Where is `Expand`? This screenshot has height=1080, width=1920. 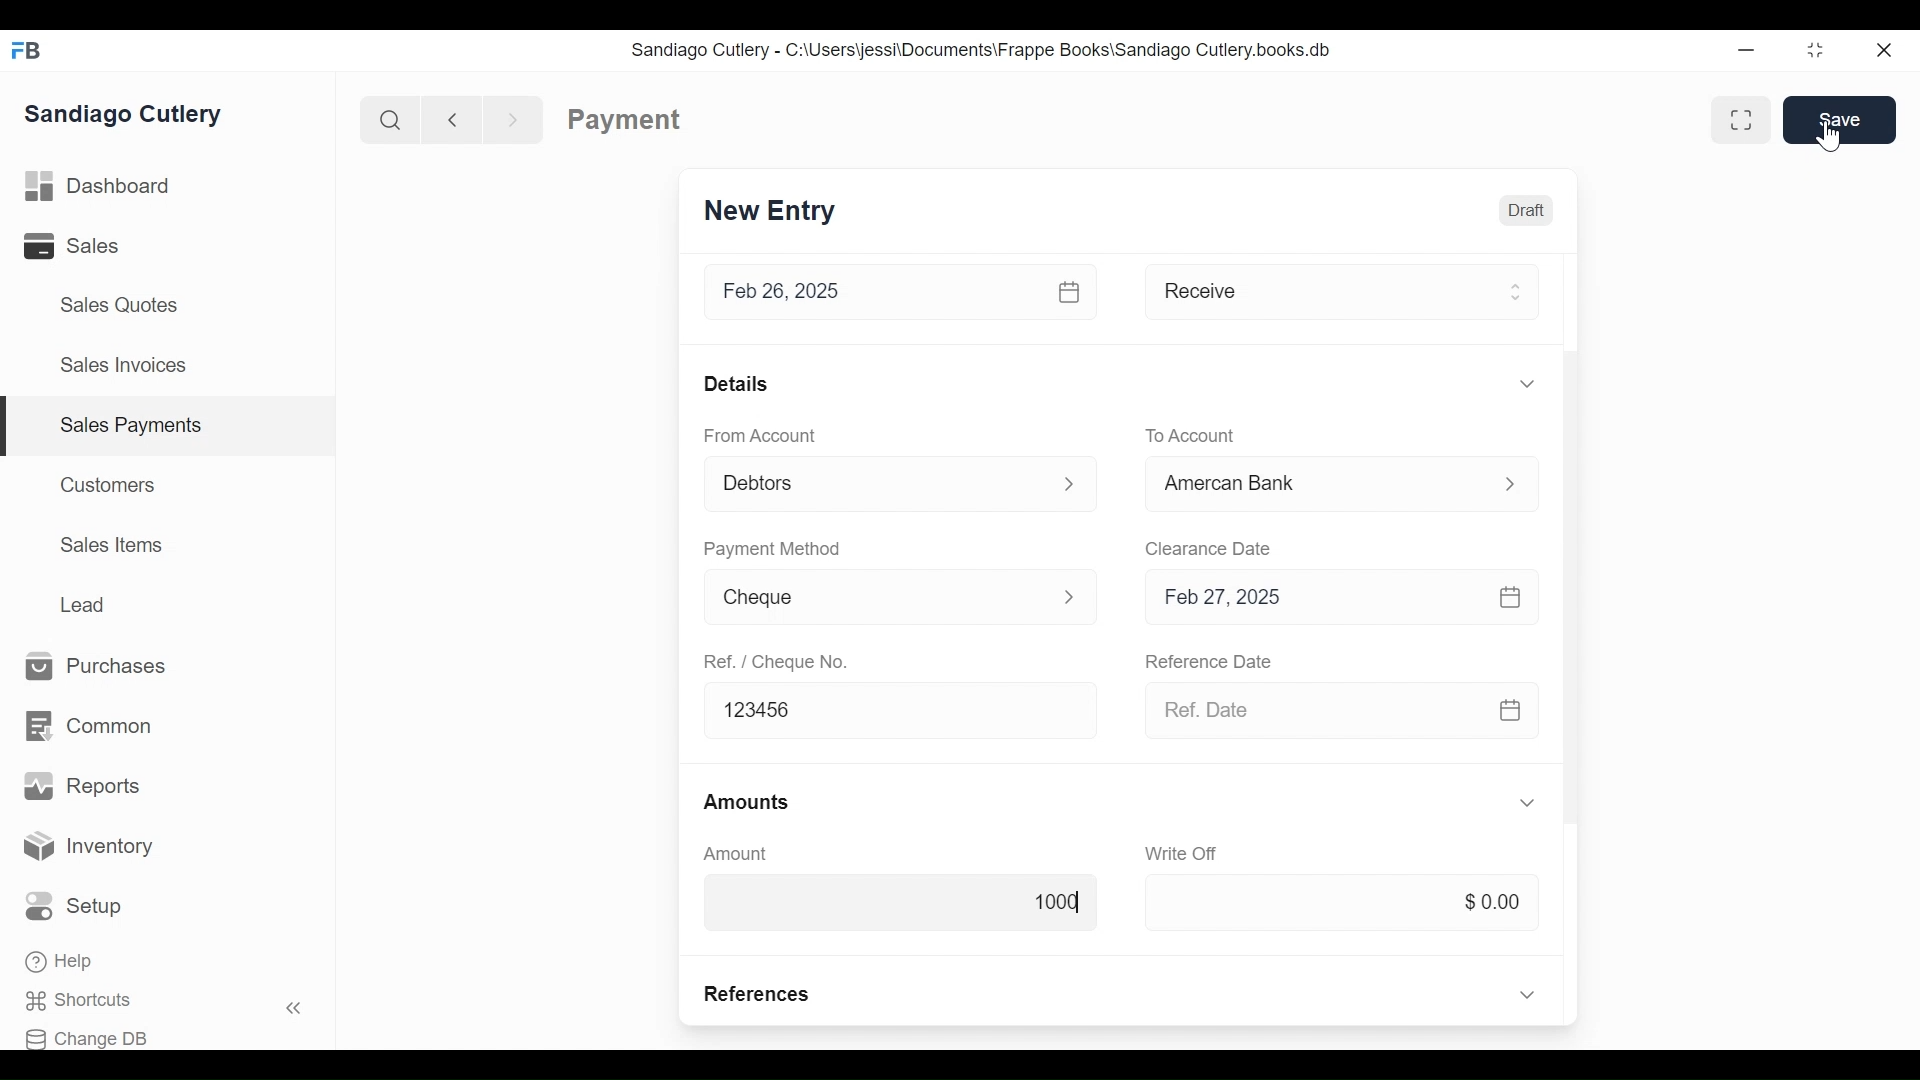
Expand is located at coordinates (1526, 383).